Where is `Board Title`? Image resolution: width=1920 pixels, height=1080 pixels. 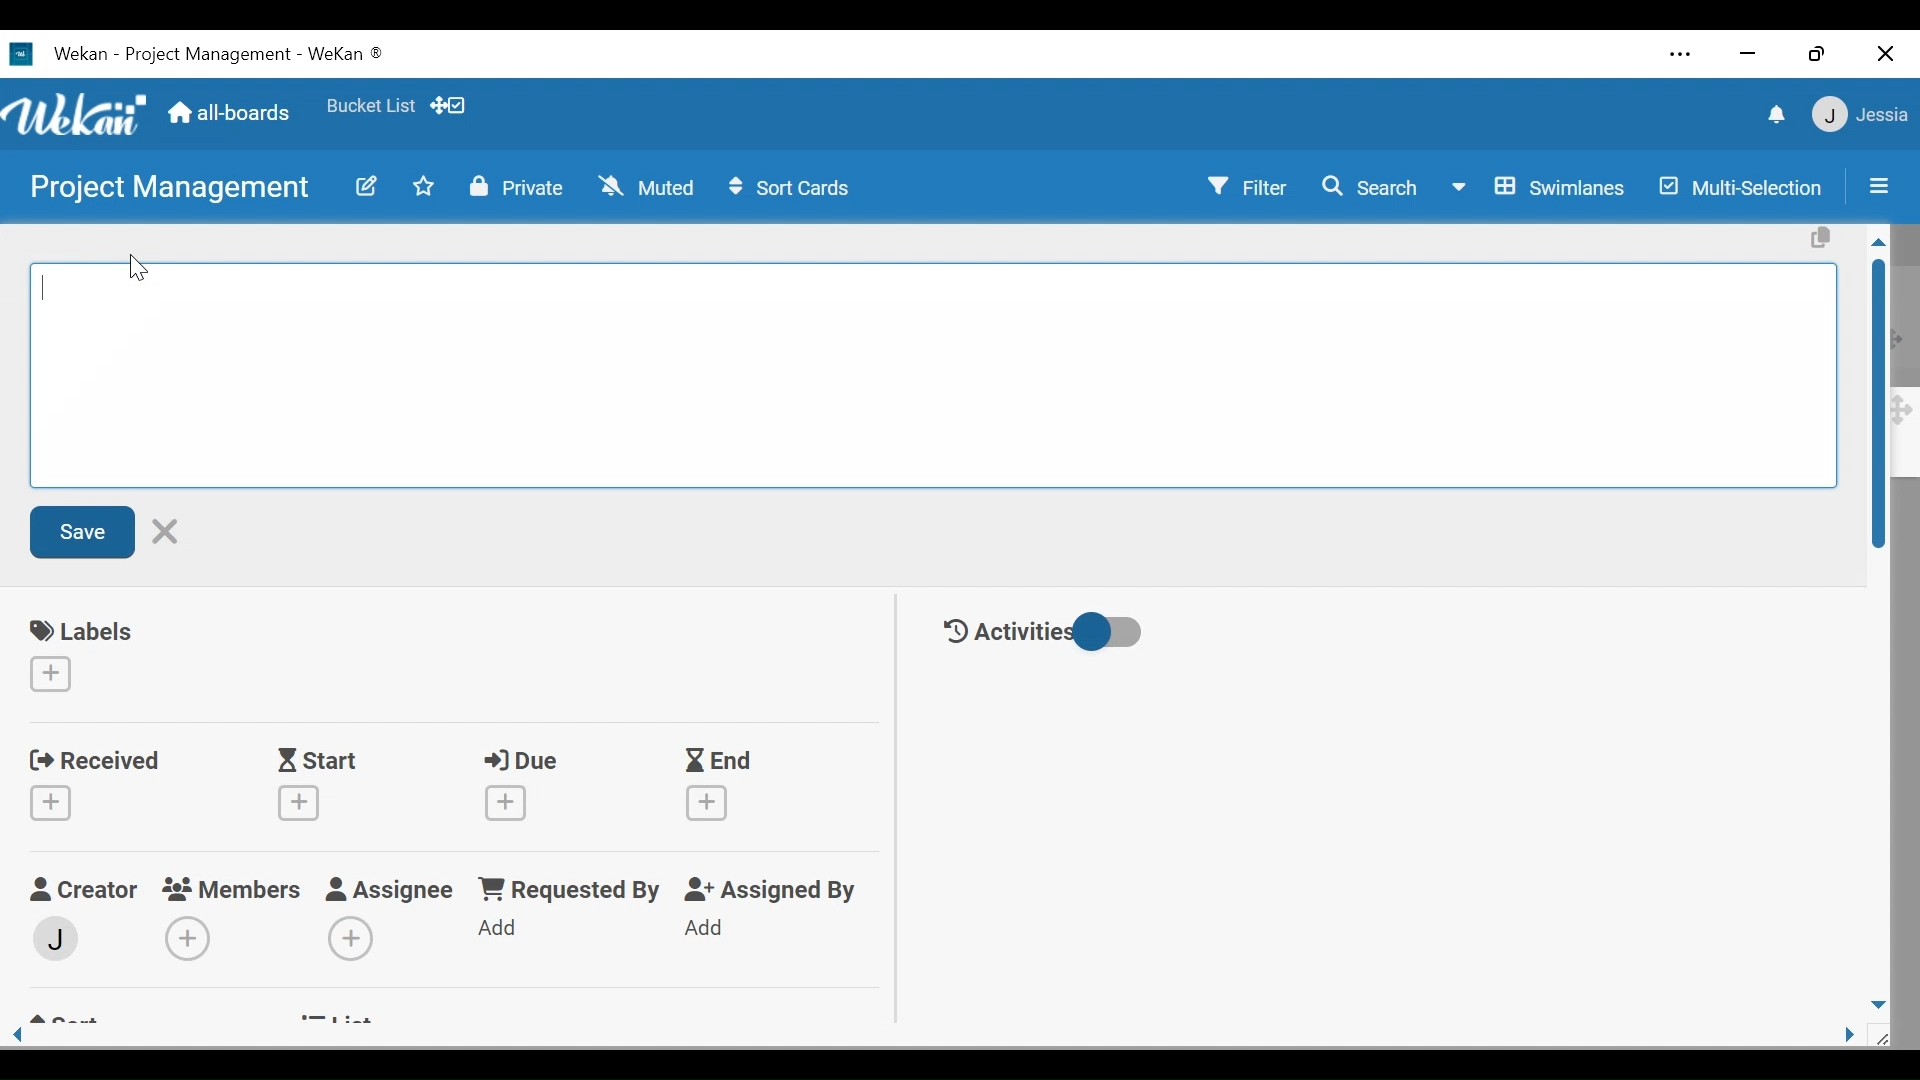 Board Title is located at coordinates (207, 54).